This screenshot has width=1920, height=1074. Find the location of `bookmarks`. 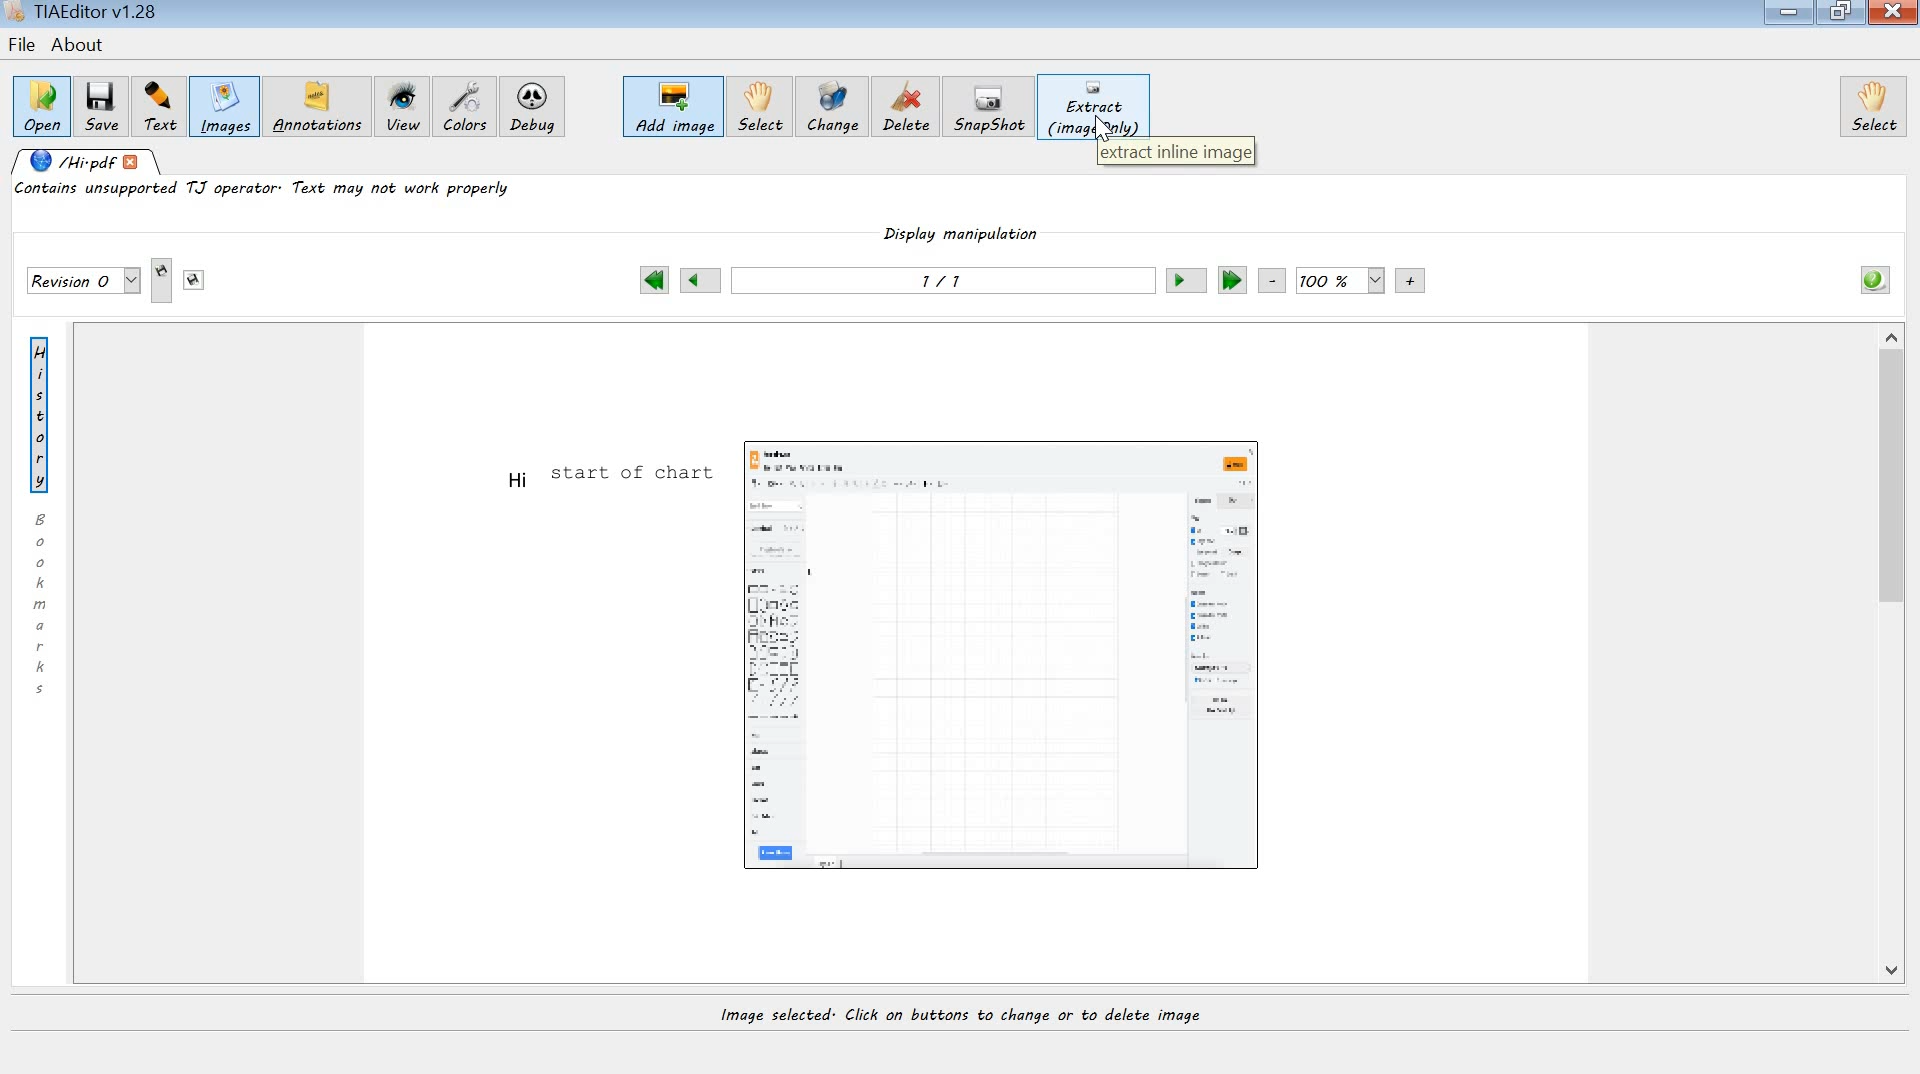

bookmarks is located at coordinates (44, 603).